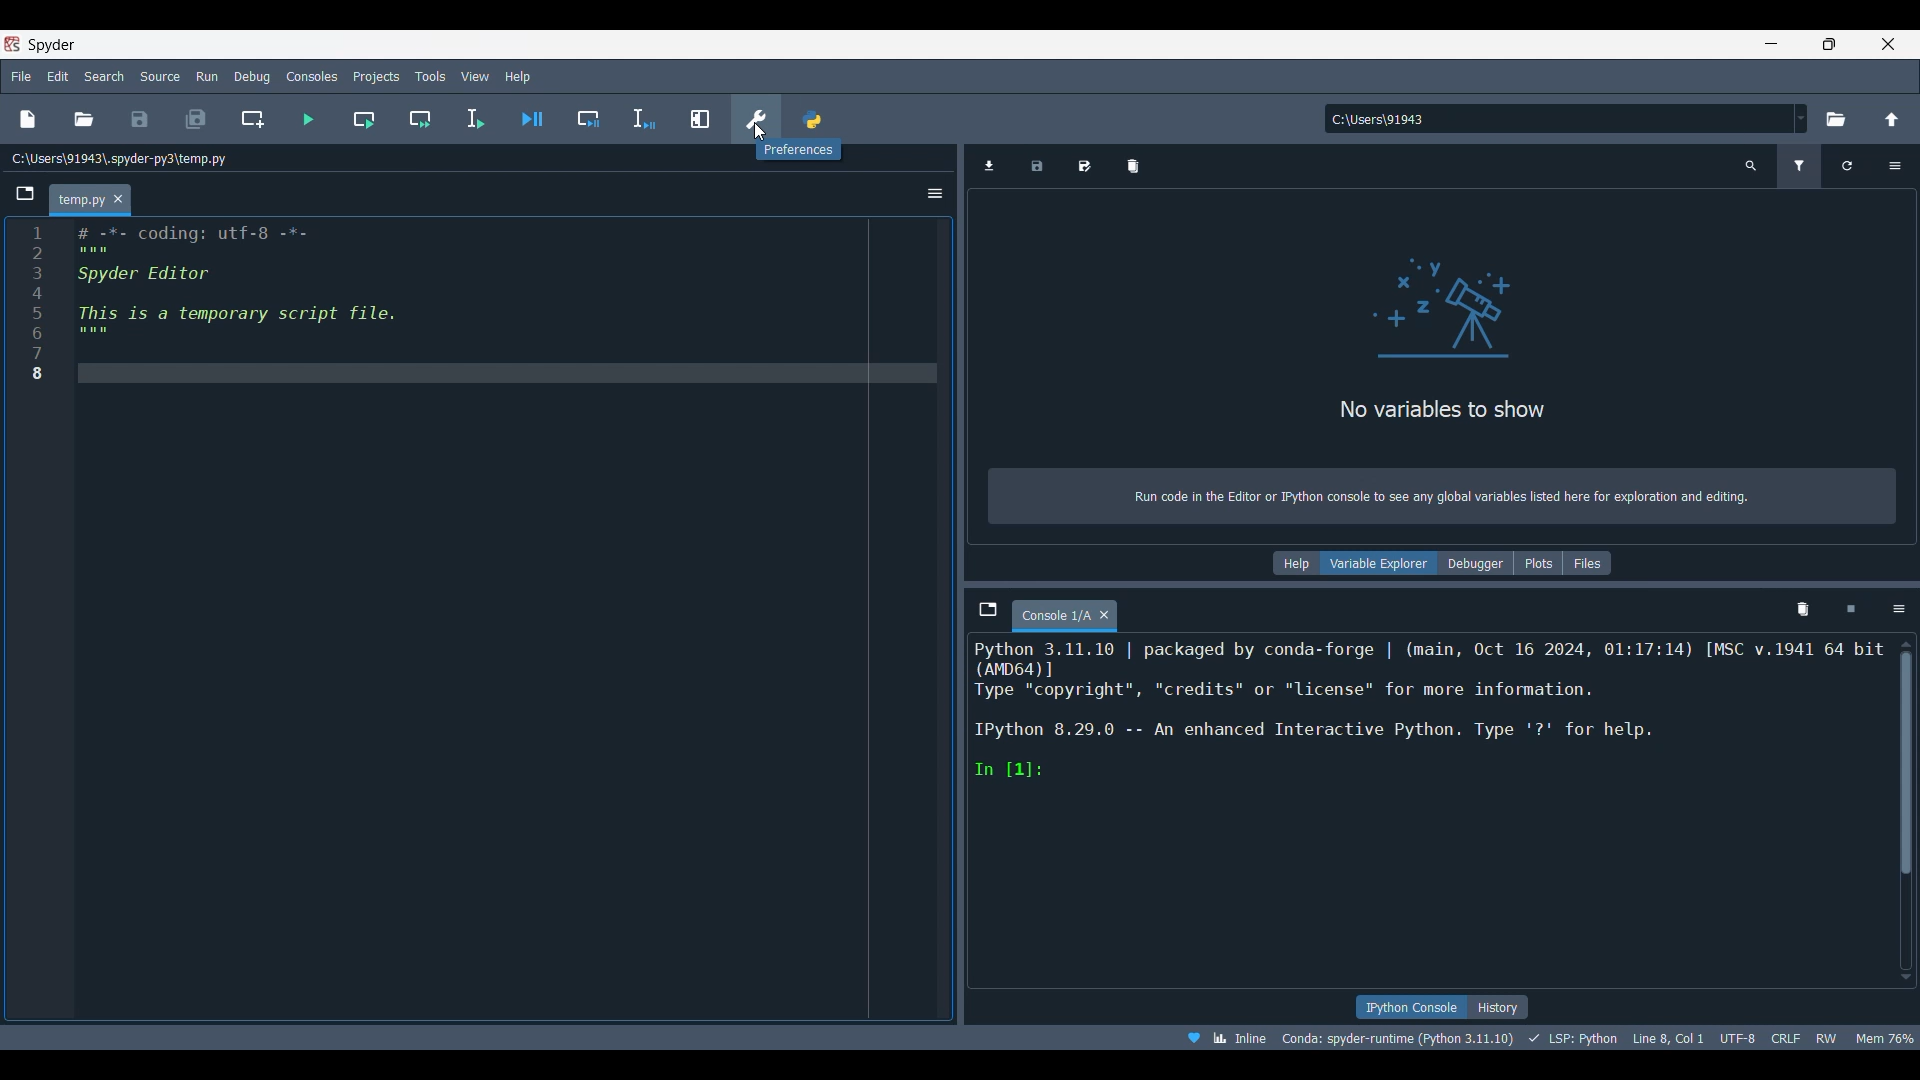 Image resolution: width=1920 pixels, height=1080 pixels. I want to click on Consoles menu, so click(311, 76).